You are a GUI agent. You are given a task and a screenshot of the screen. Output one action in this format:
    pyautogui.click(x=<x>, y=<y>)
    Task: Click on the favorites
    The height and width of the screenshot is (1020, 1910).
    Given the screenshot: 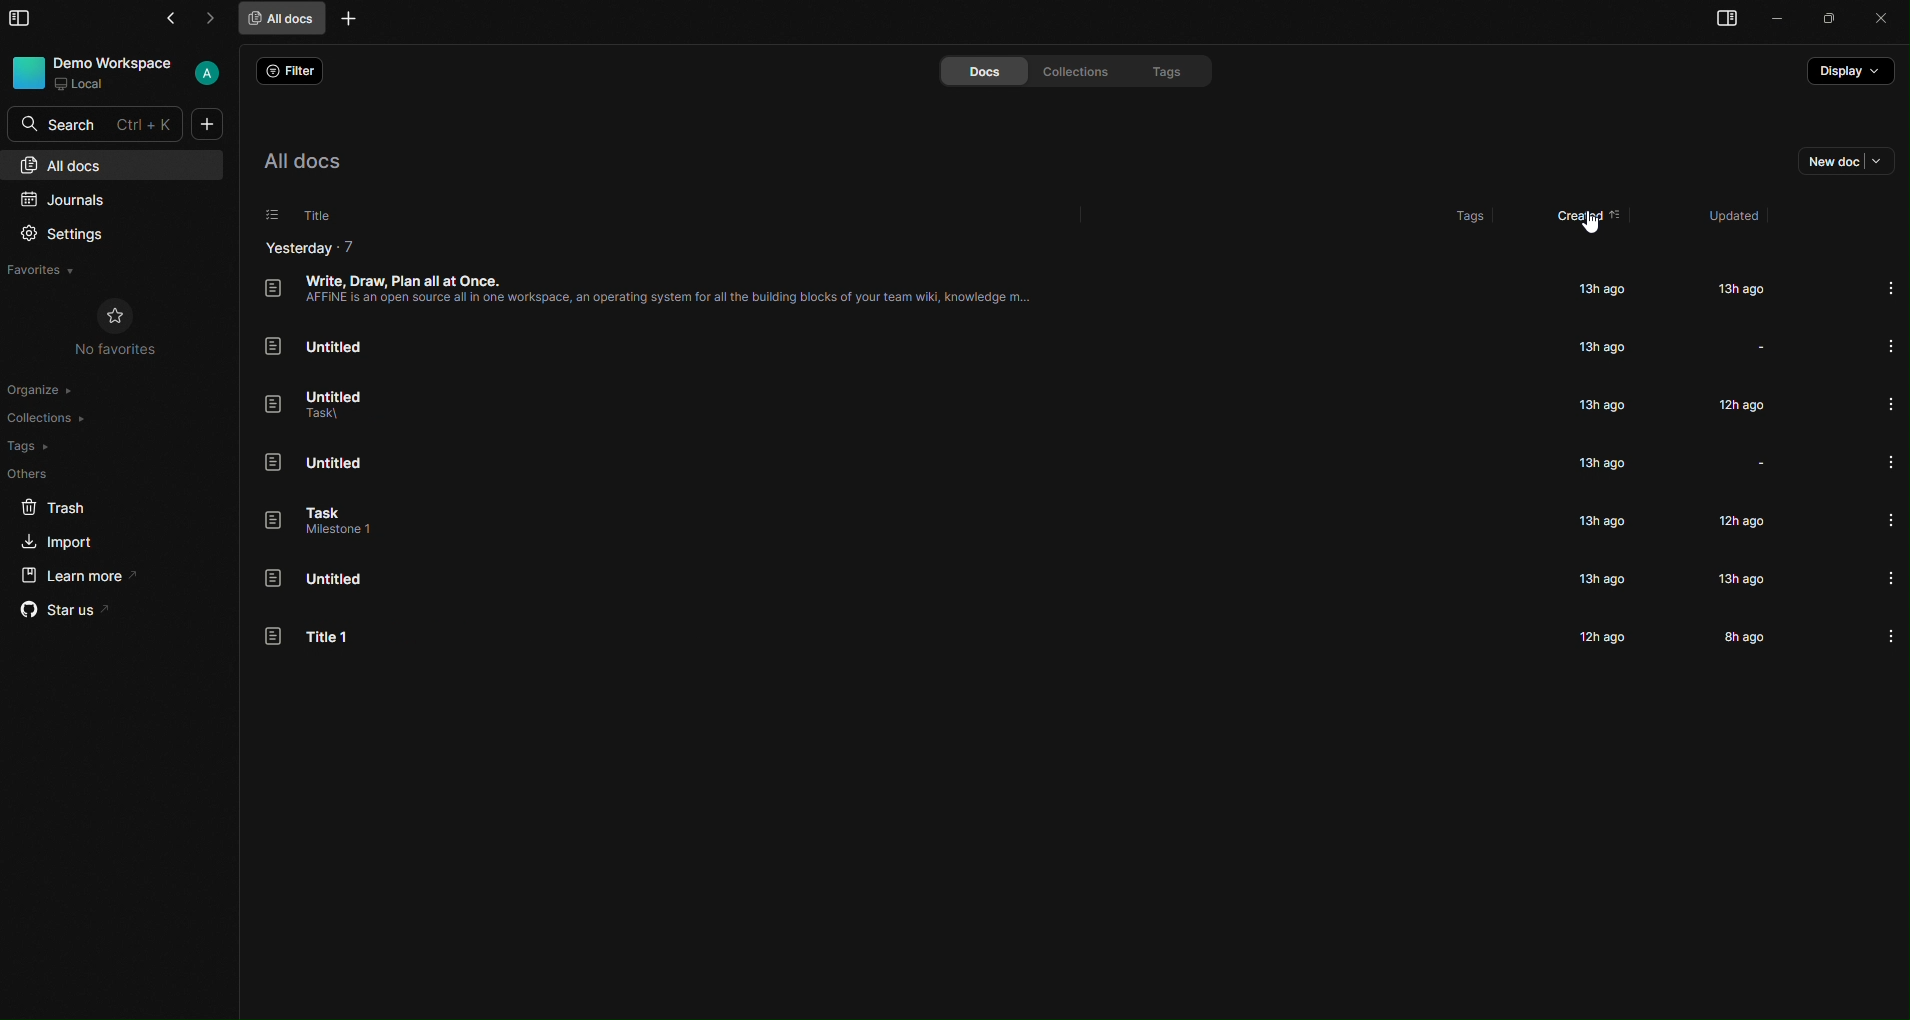 What is the action you would take?
    pyautogui.click(x=41, y=271)
    